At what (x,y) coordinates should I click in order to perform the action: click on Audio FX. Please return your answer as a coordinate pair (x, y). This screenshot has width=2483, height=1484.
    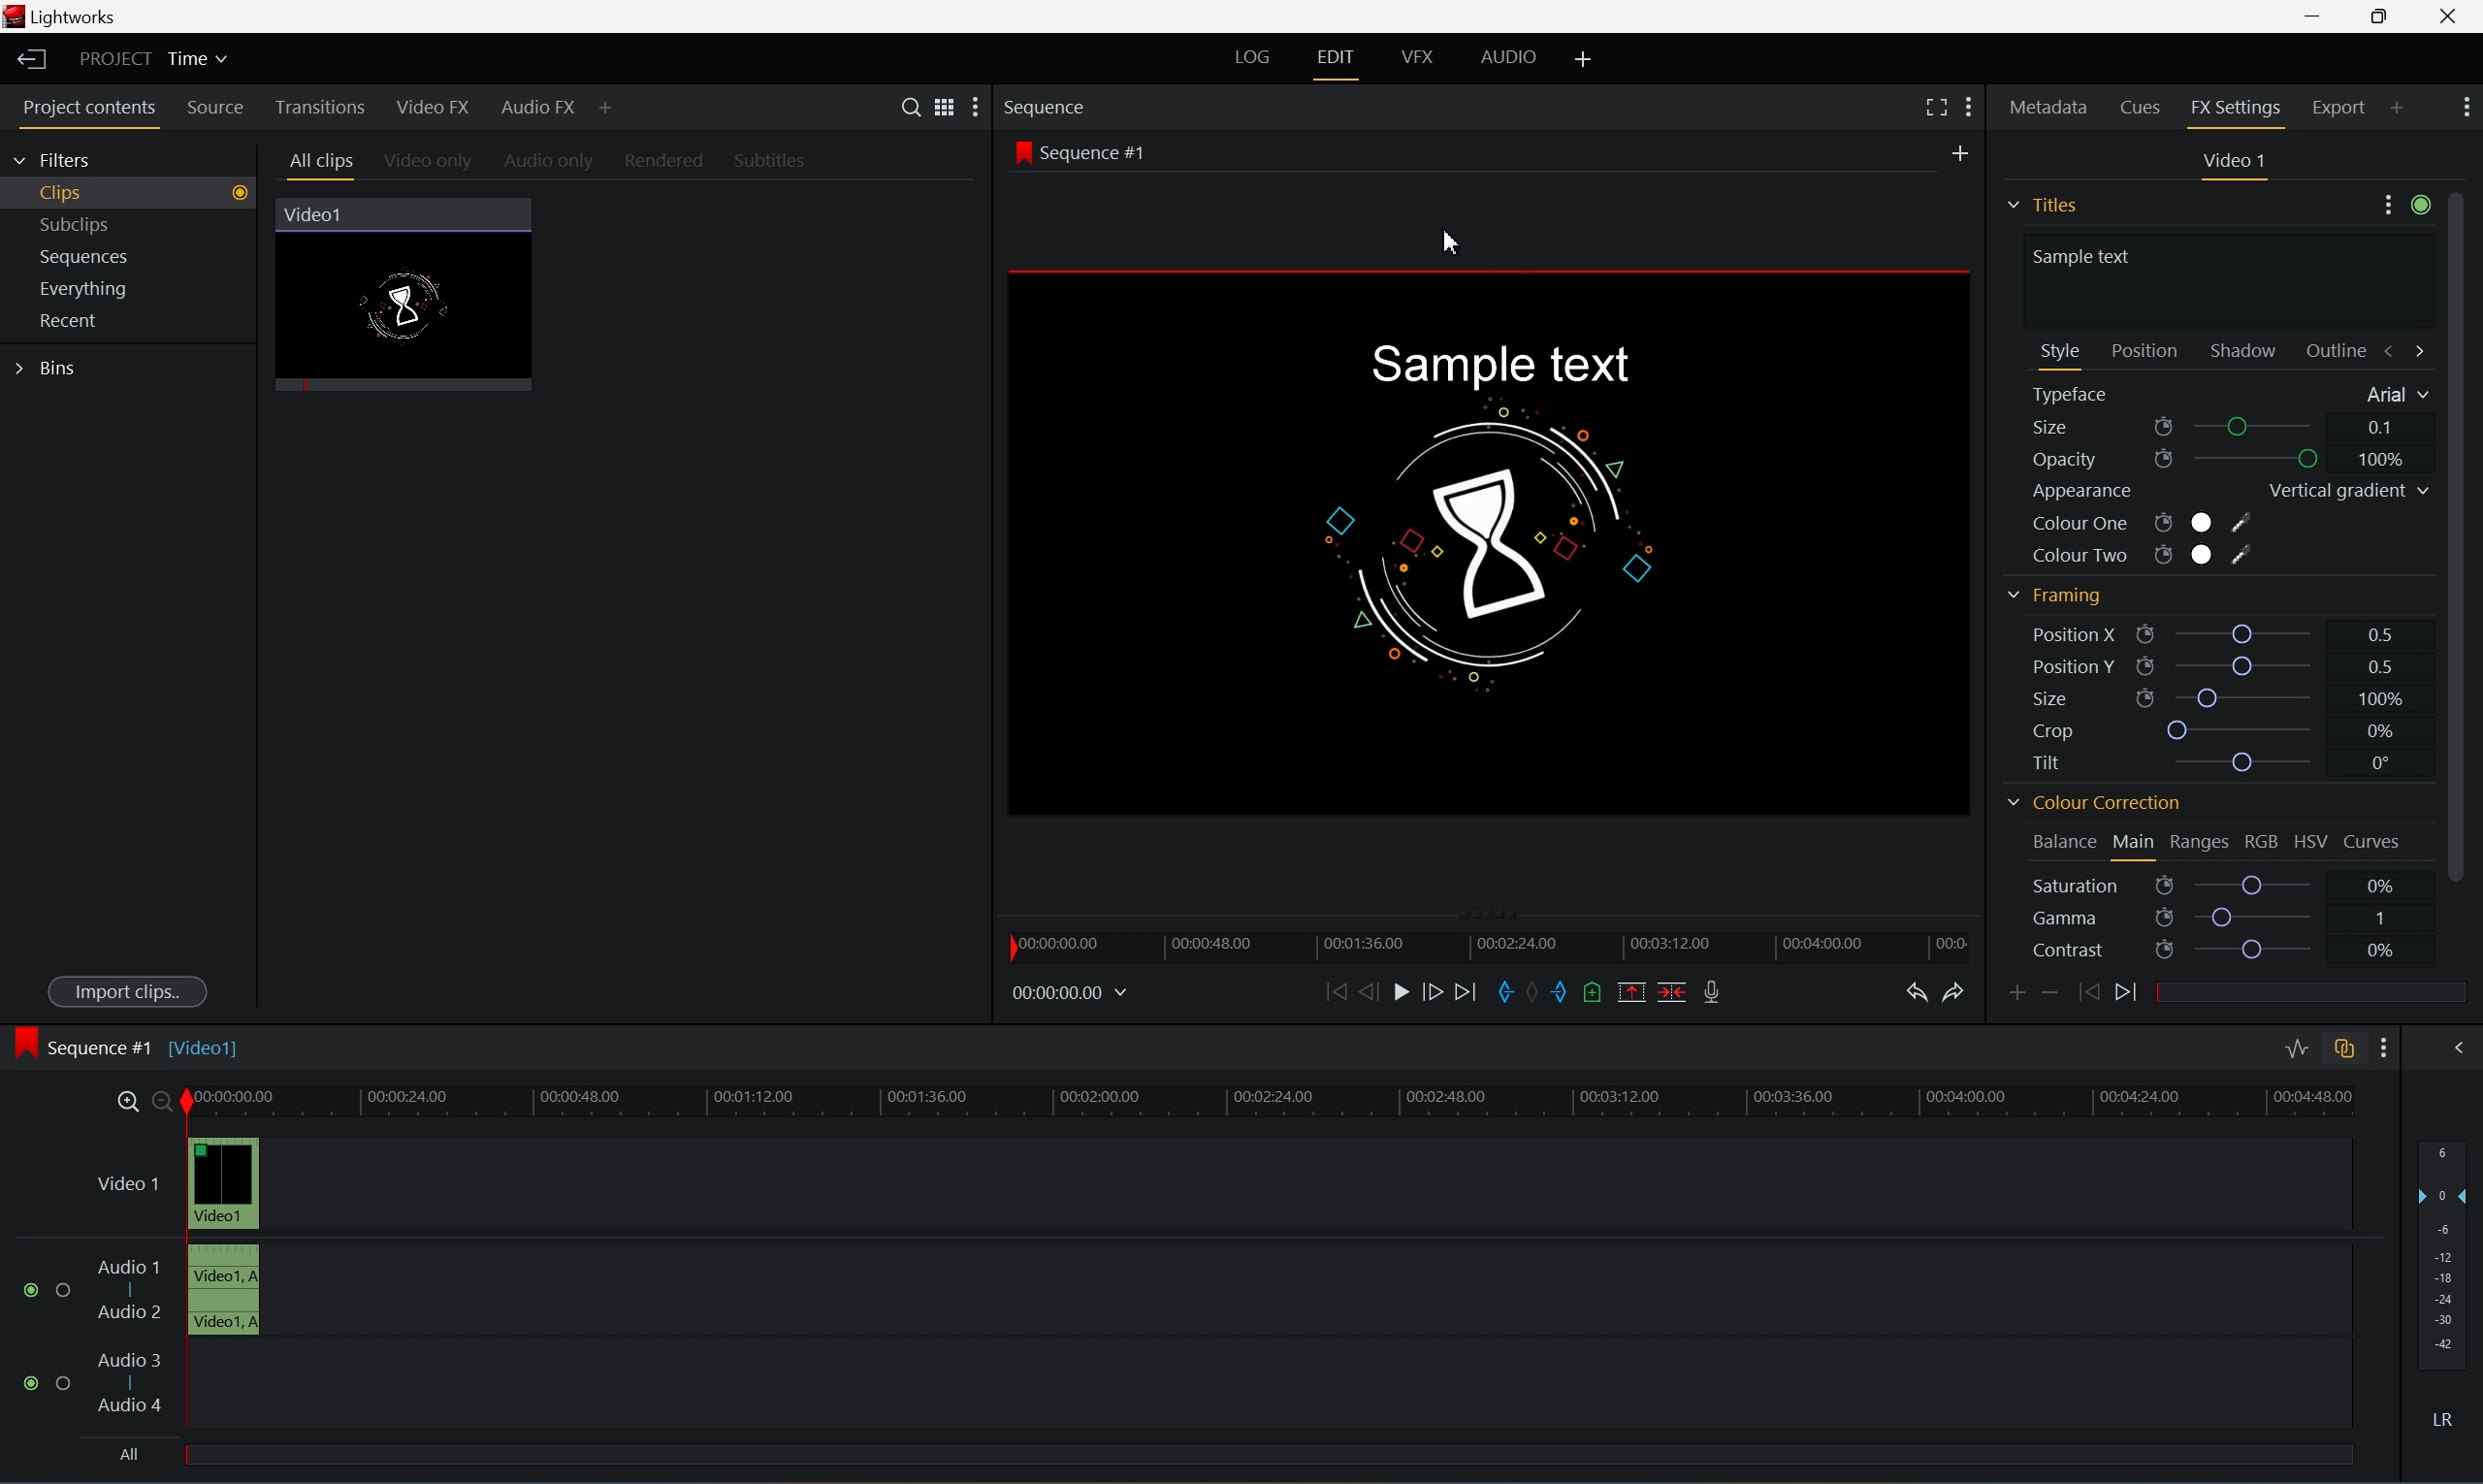
    Looking at the image, I should click on (540, 109).